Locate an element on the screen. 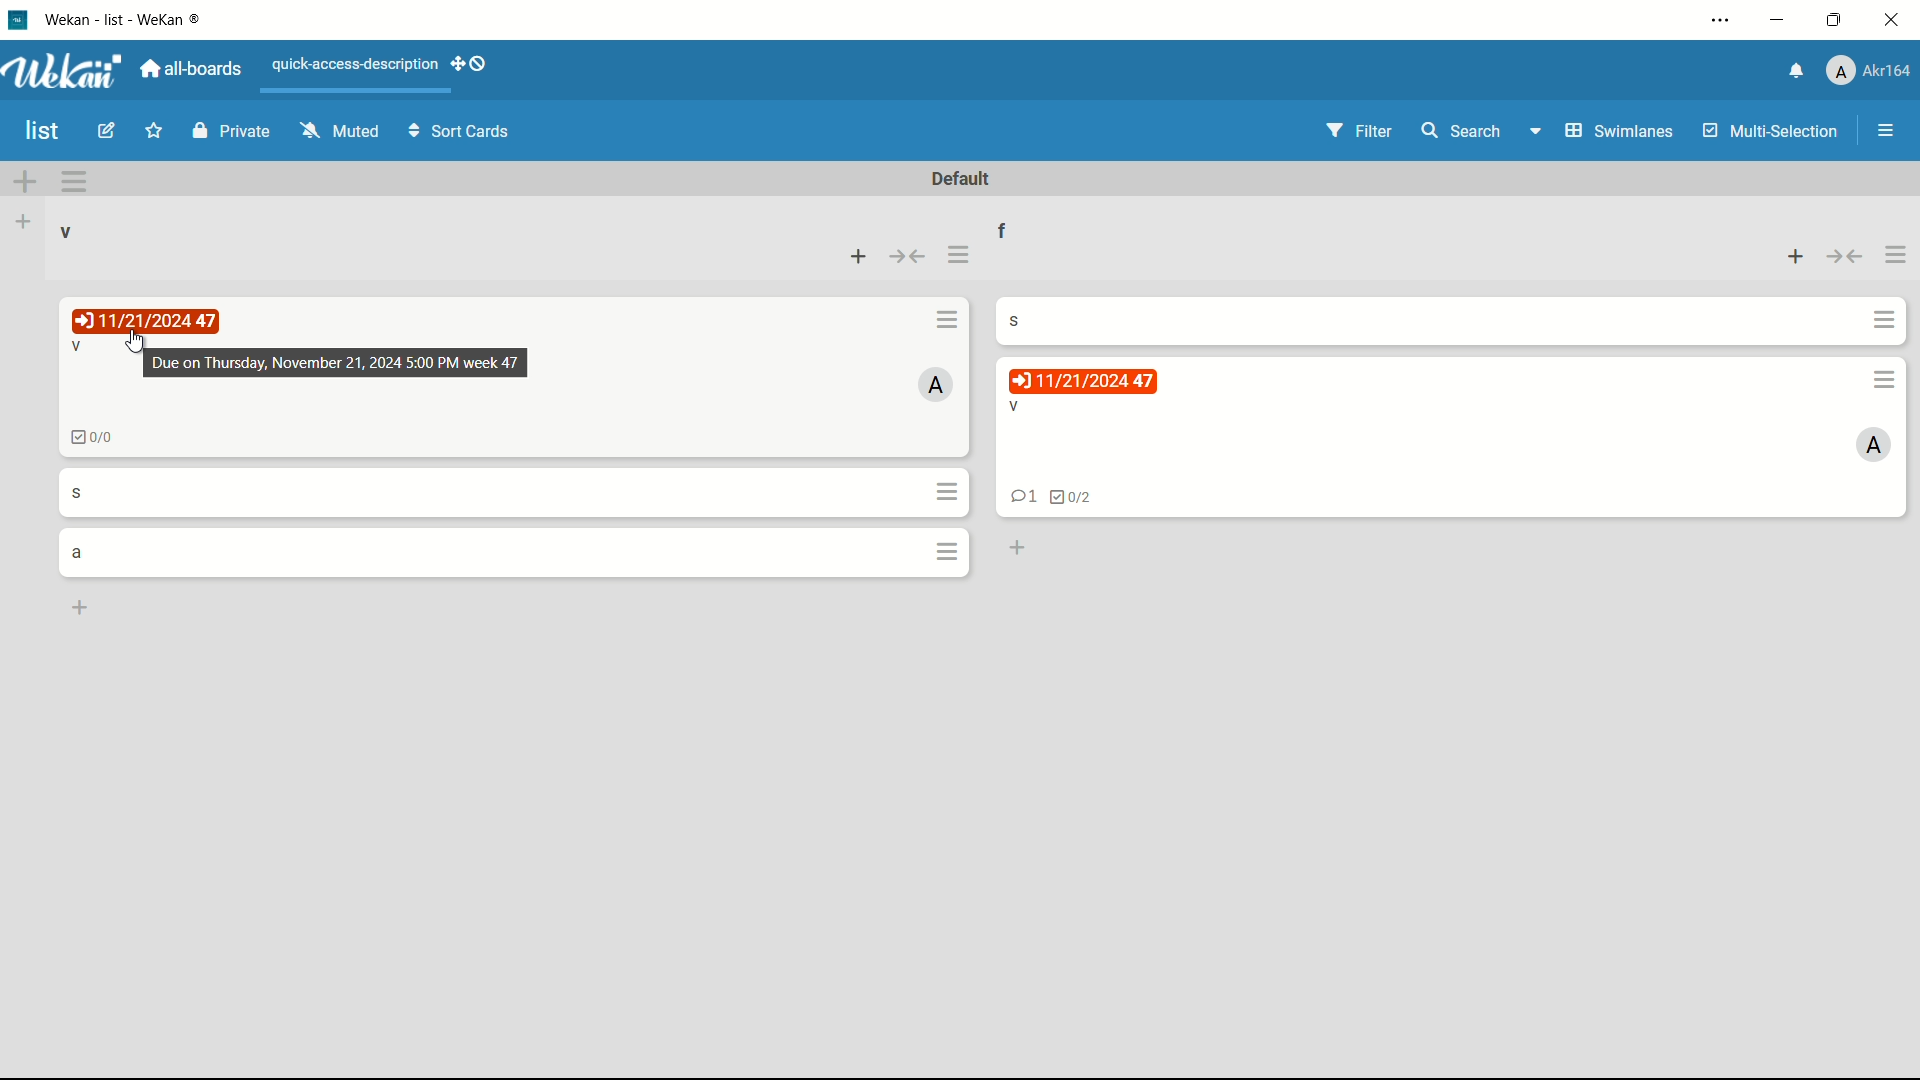 The image size is (1920, 1080). minimize is located at coordinates (1781, 20).